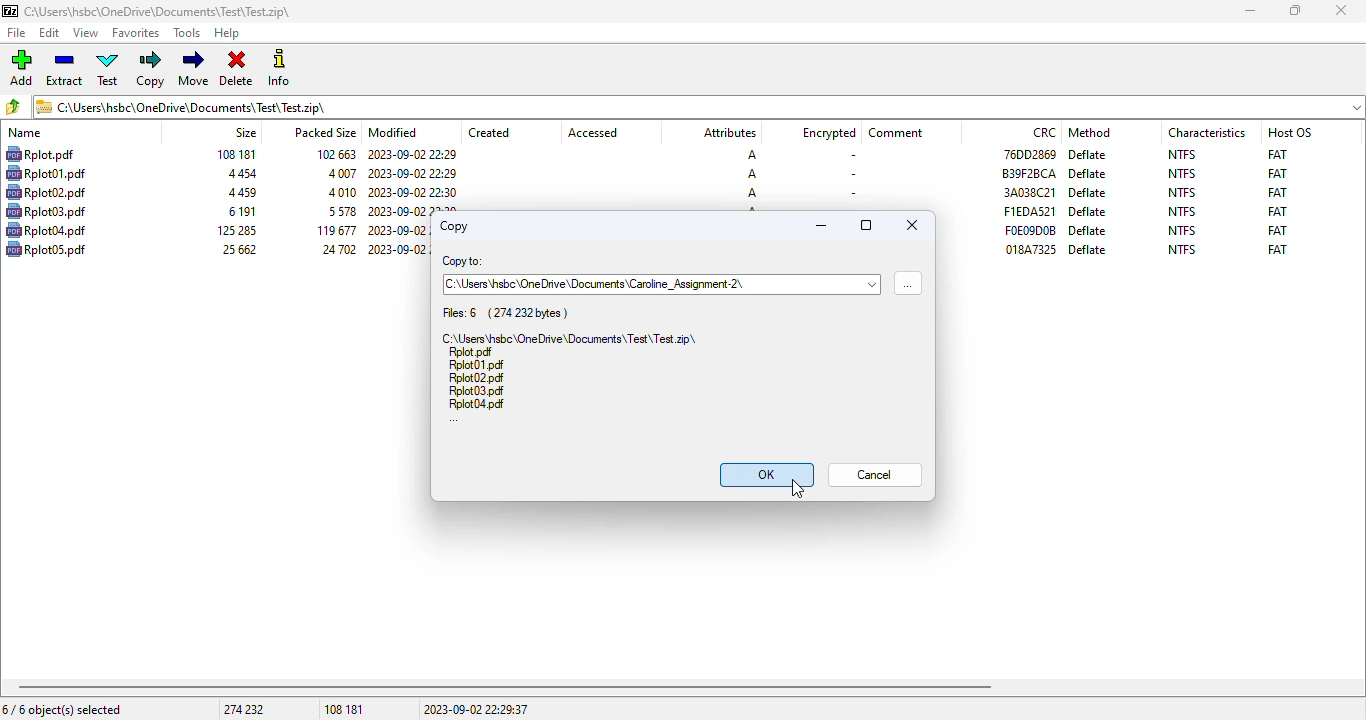  What do you see at coordinates (1089, 154) in the screenshot?
I see `deflate` at bounding box center [1089, 154].